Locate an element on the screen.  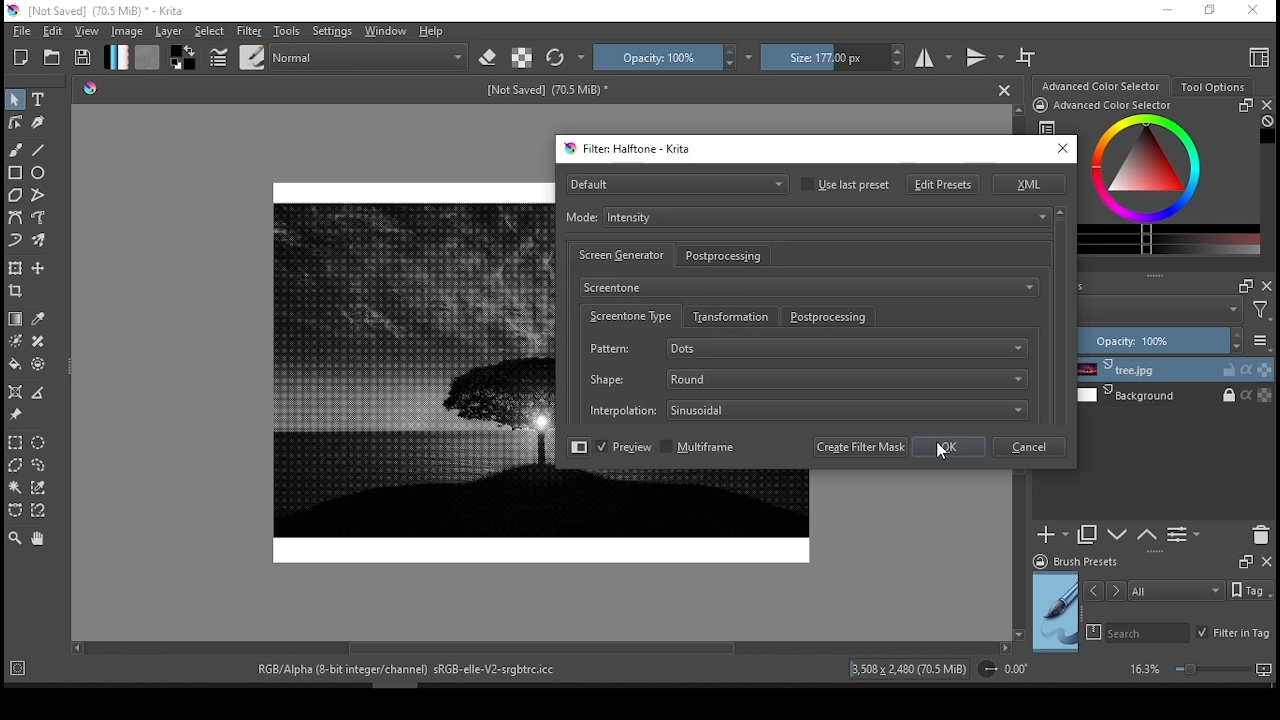
multi brush tool is located at coordinates (40, 240).